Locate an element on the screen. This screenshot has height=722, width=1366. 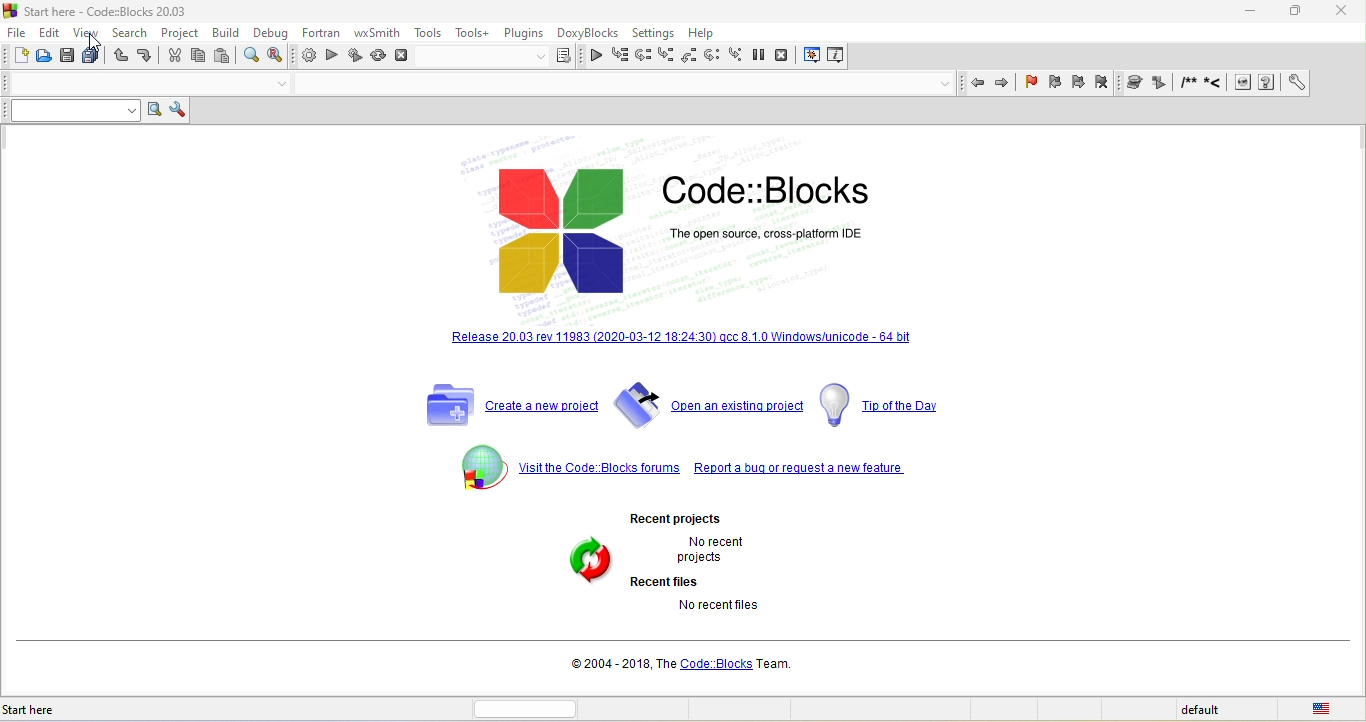
build is located at coordinates (226, 31).